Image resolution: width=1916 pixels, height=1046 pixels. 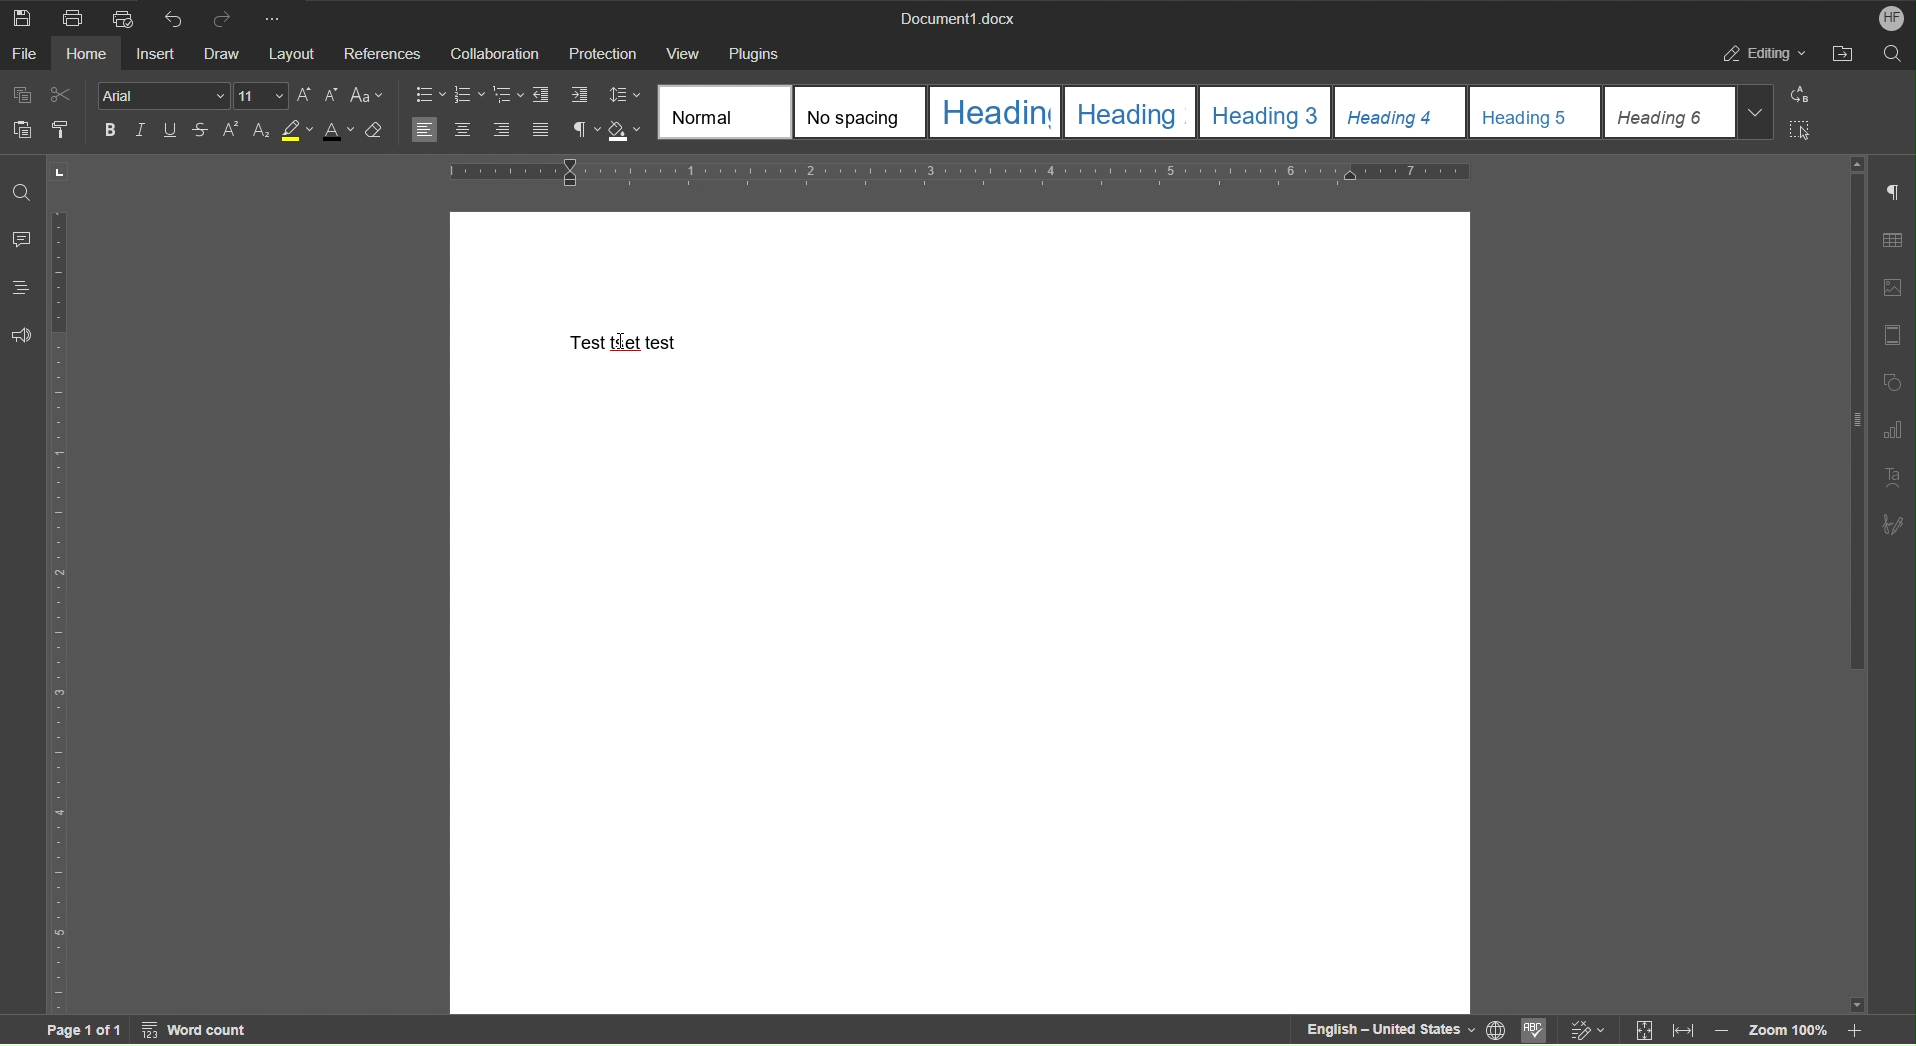 What do you see at coordinates (337, 132) in the screenshot?
I see `Text Color` at bounding box center [337, 132].